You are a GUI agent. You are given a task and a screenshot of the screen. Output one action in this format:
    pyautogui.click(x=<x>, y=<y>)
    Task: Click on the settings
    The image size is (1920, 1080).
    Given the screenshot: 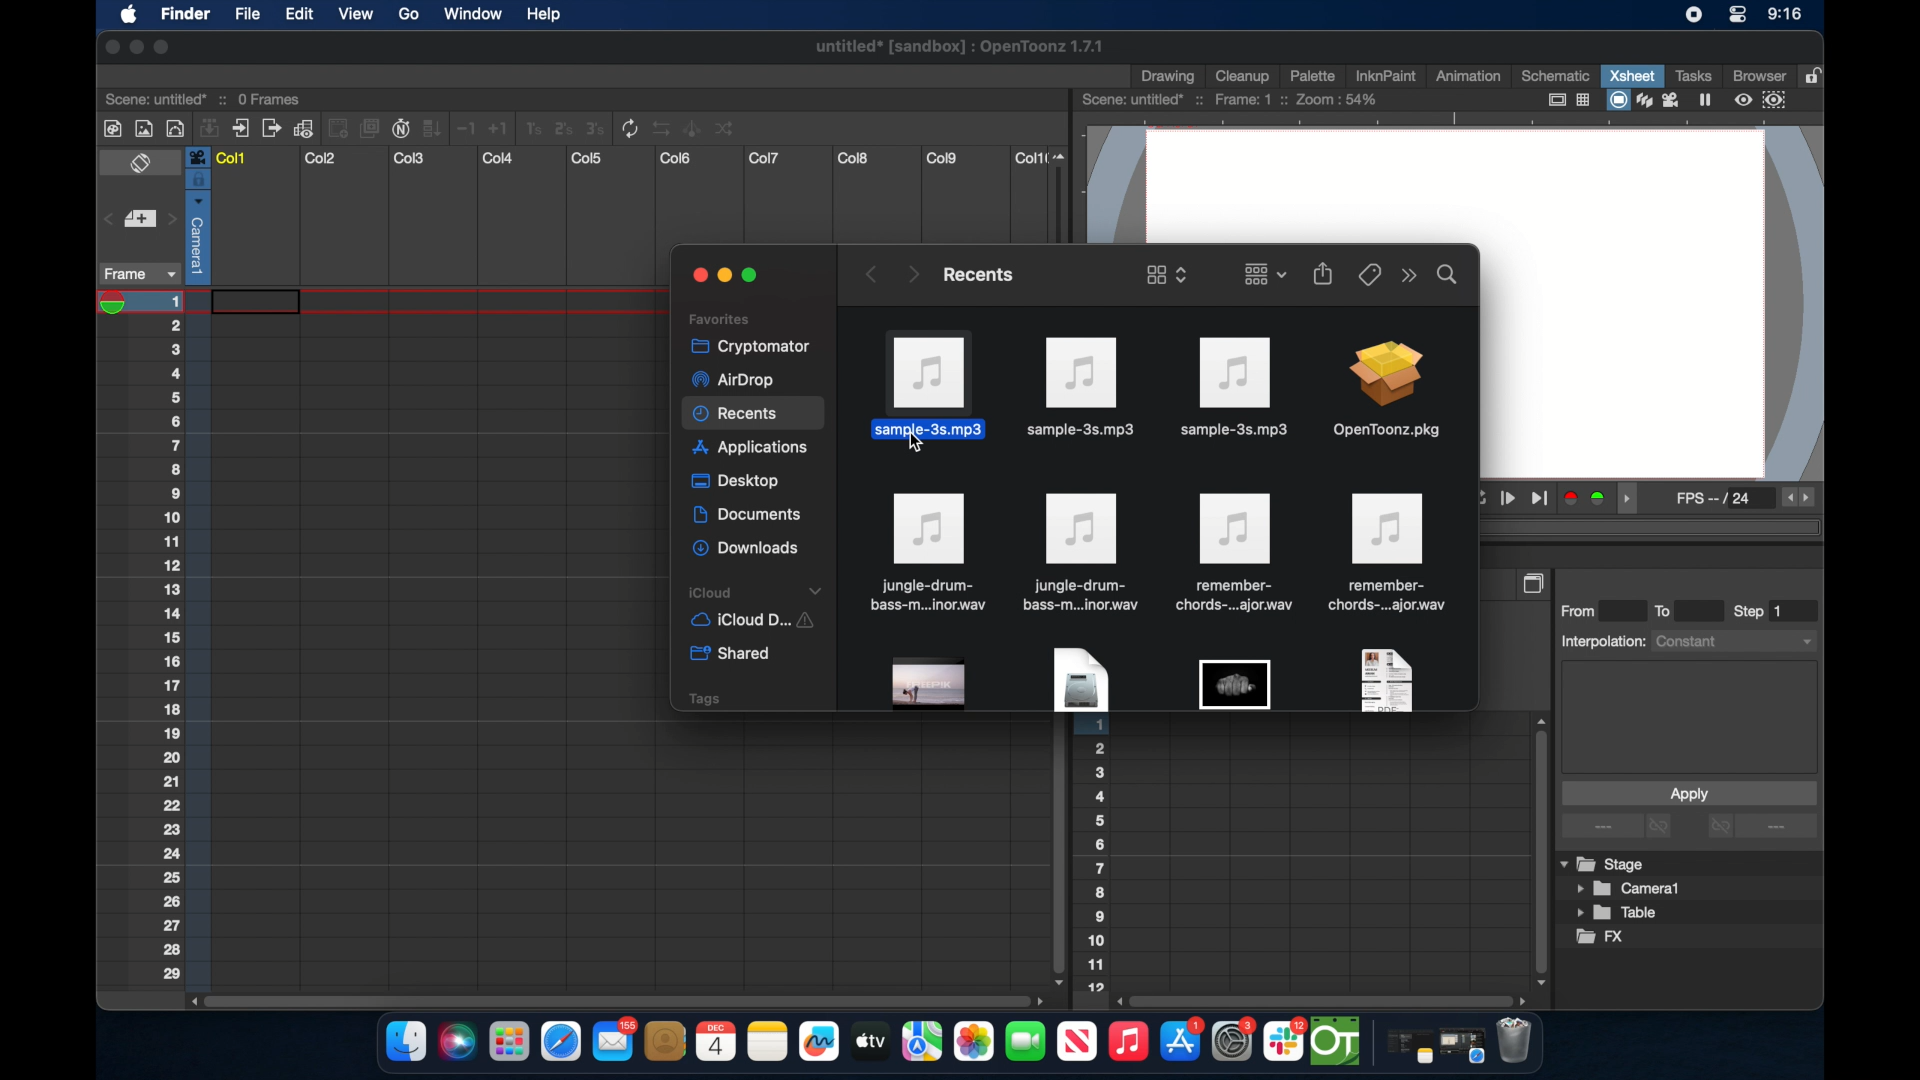 What is the action you would take?
    pyautogui.click(x=1235, y=1041)
    